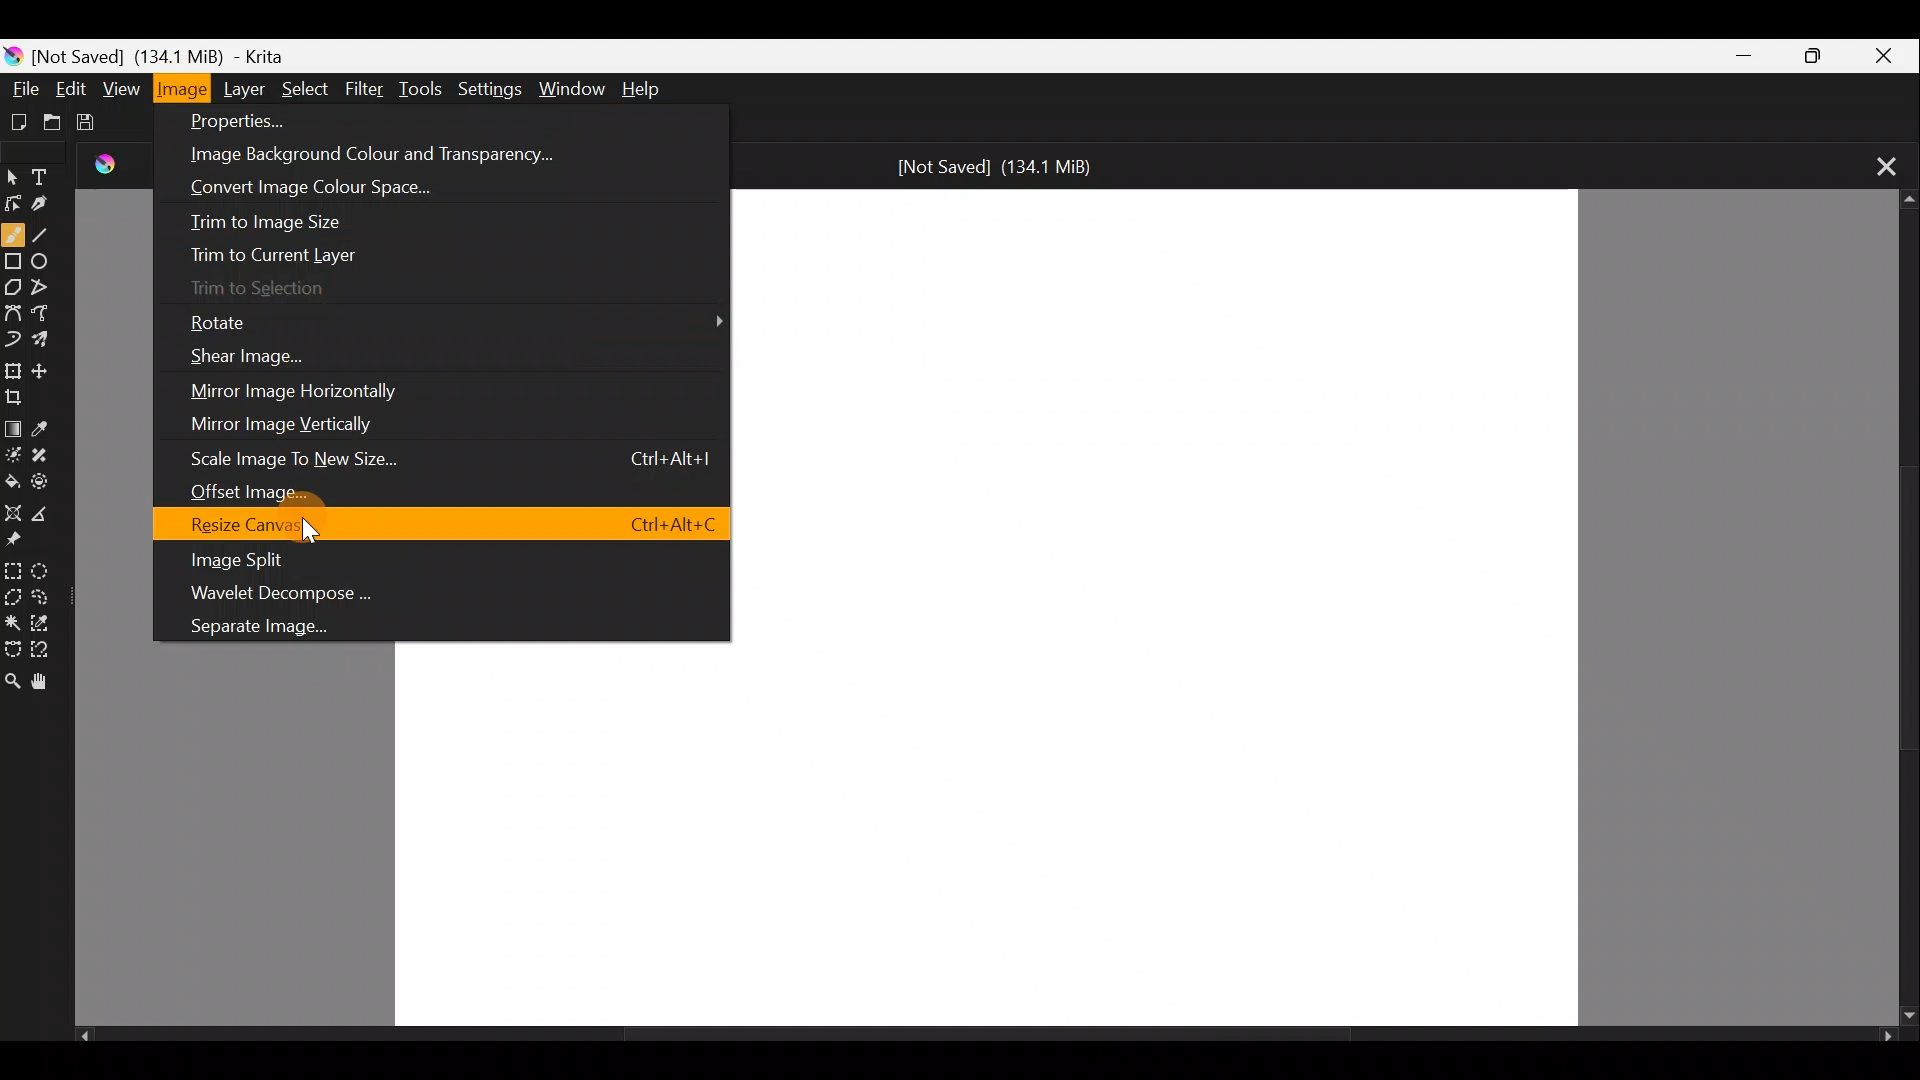 The height and width of the screenshot is (1080, 1920). I want to click on Close tab, so click(1878, 164).